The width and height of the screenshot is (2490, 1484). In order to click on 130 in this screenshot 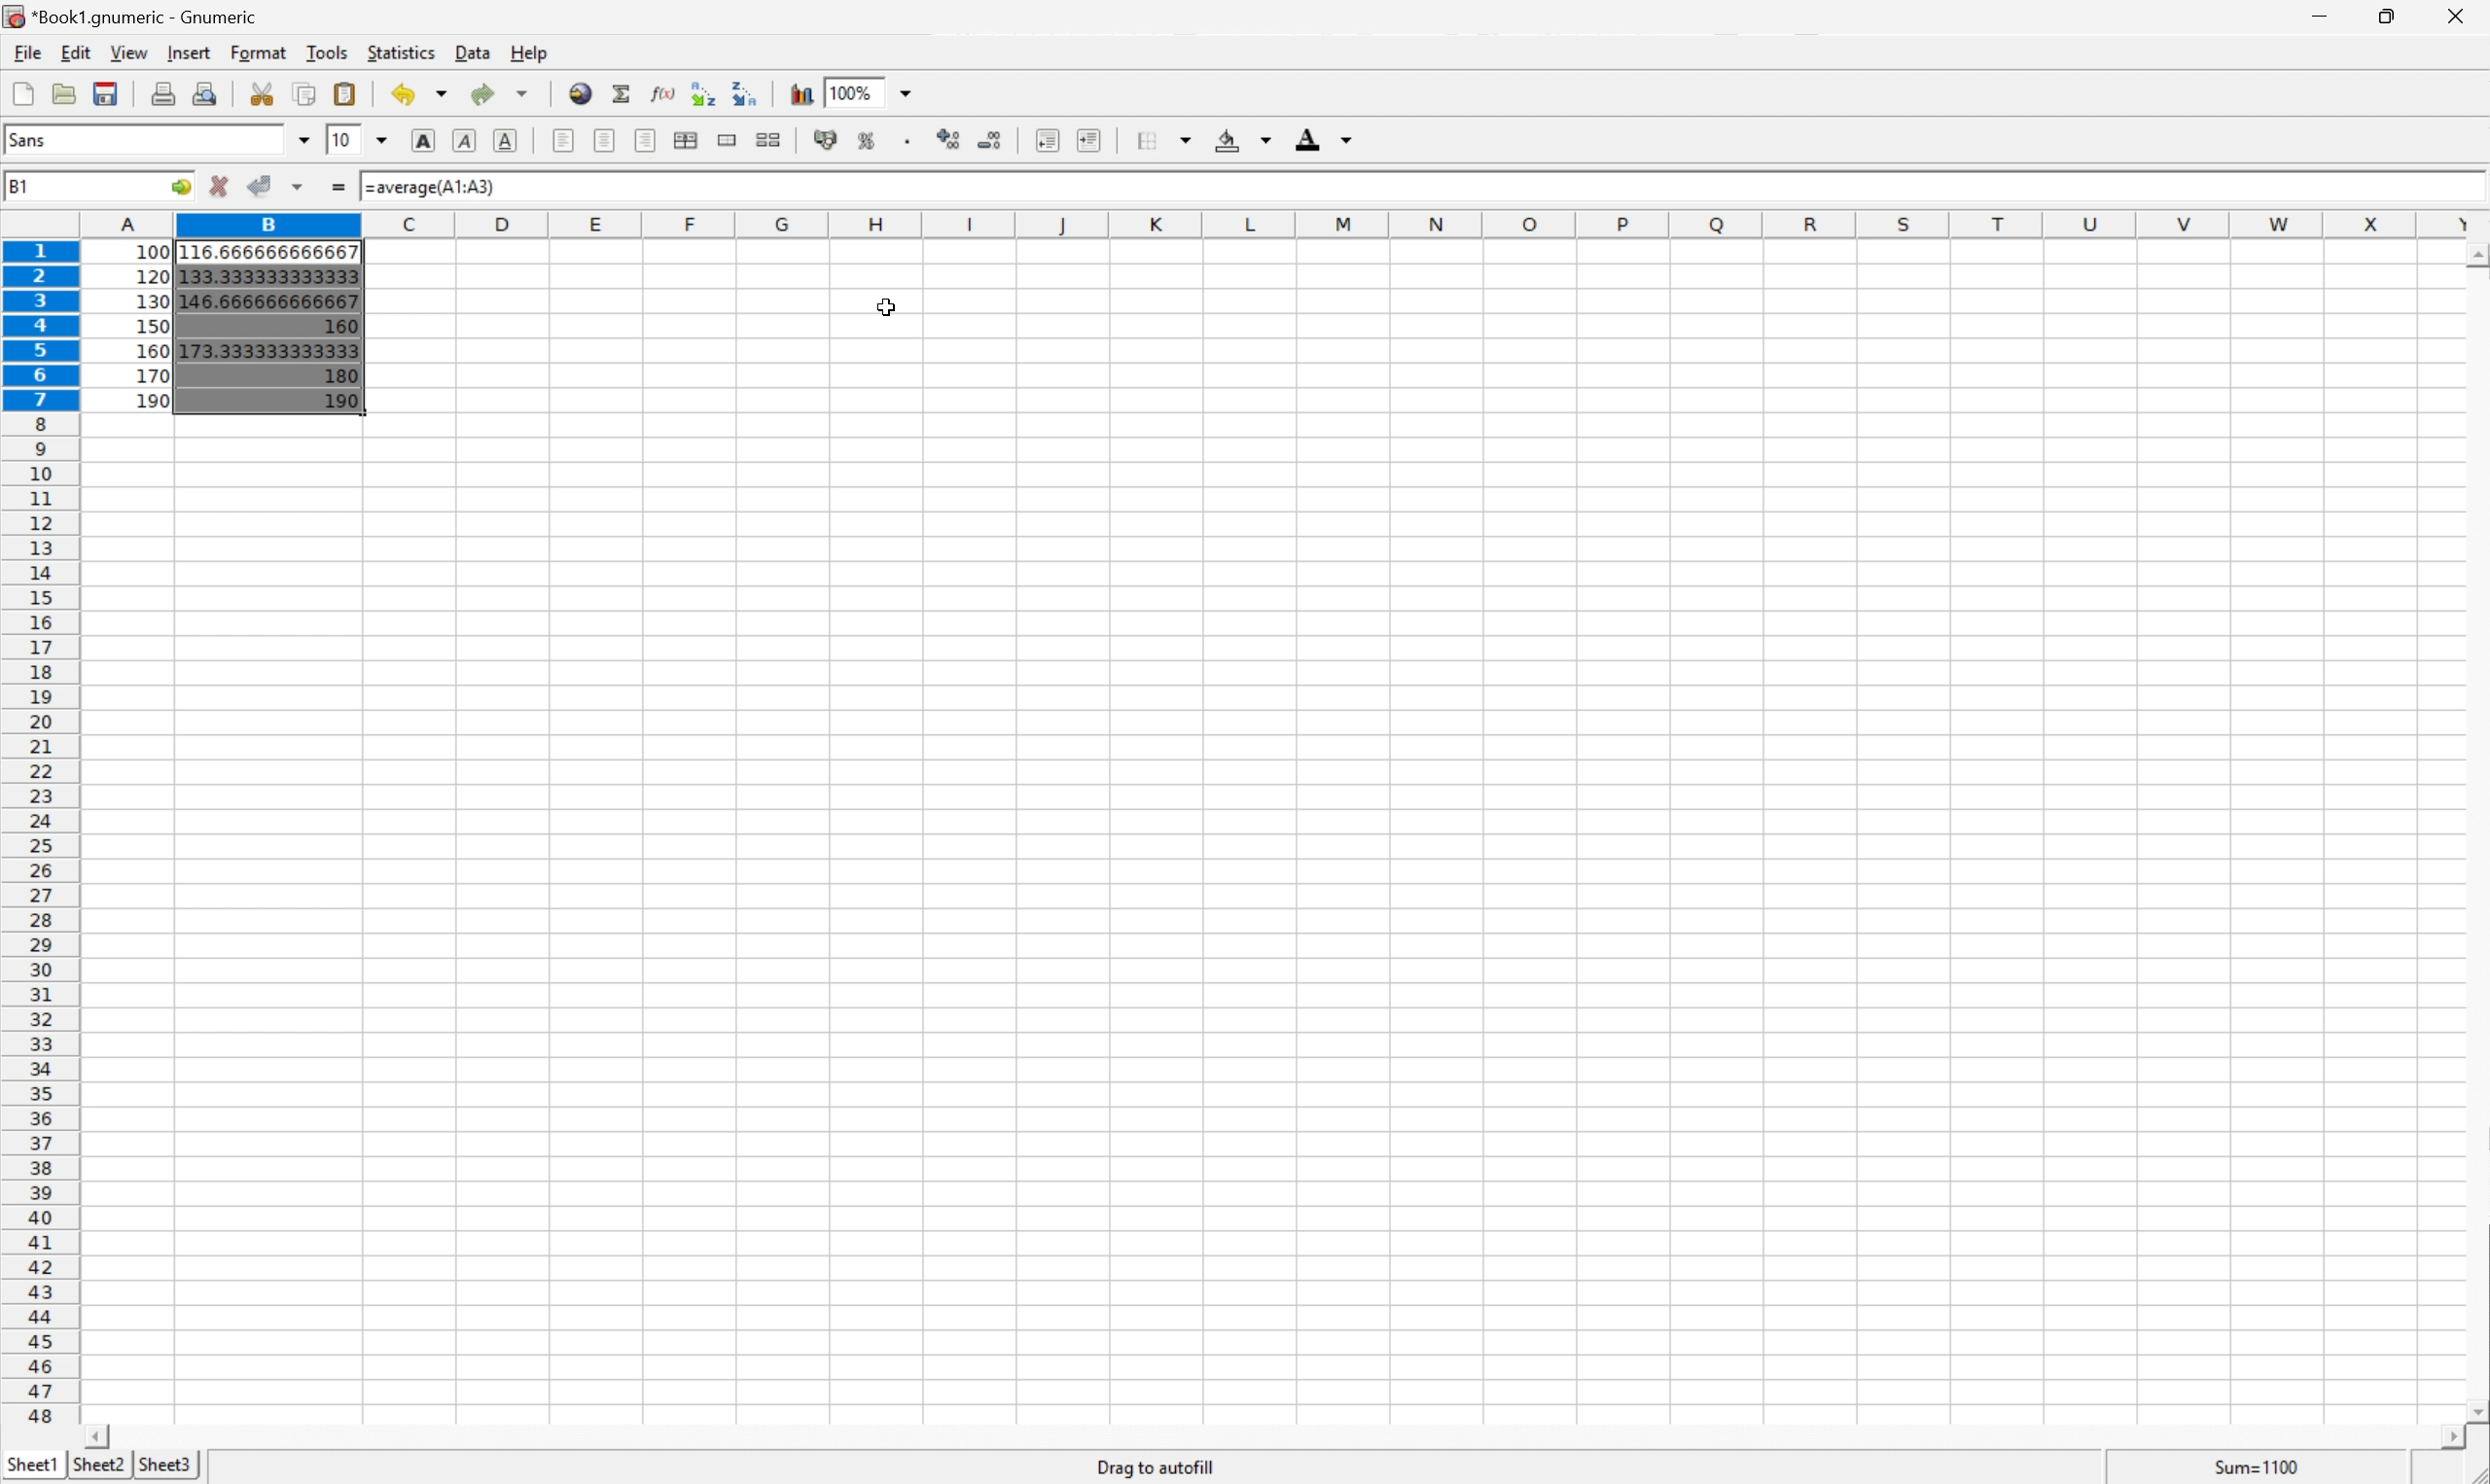, I will do `click(151, 300)`.